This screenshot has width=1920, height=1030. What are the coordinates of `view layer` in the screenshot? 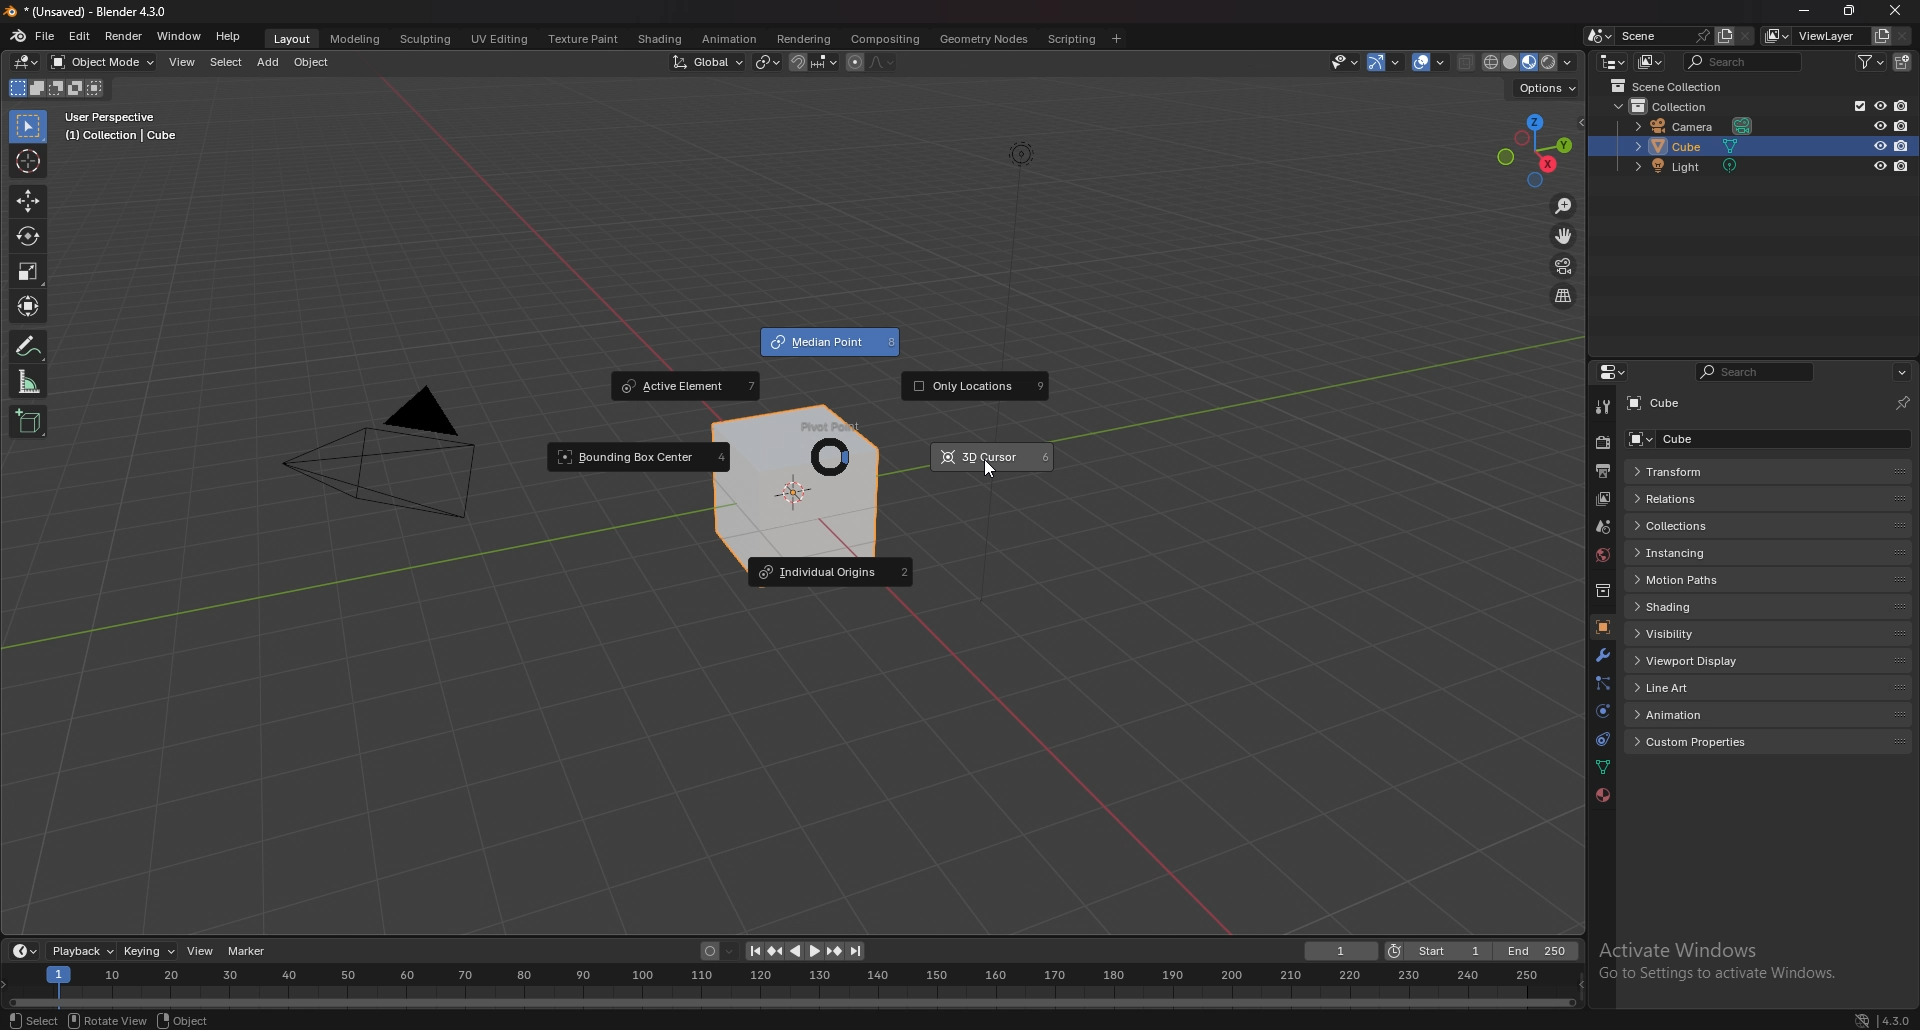 It's located at (1812, 36).